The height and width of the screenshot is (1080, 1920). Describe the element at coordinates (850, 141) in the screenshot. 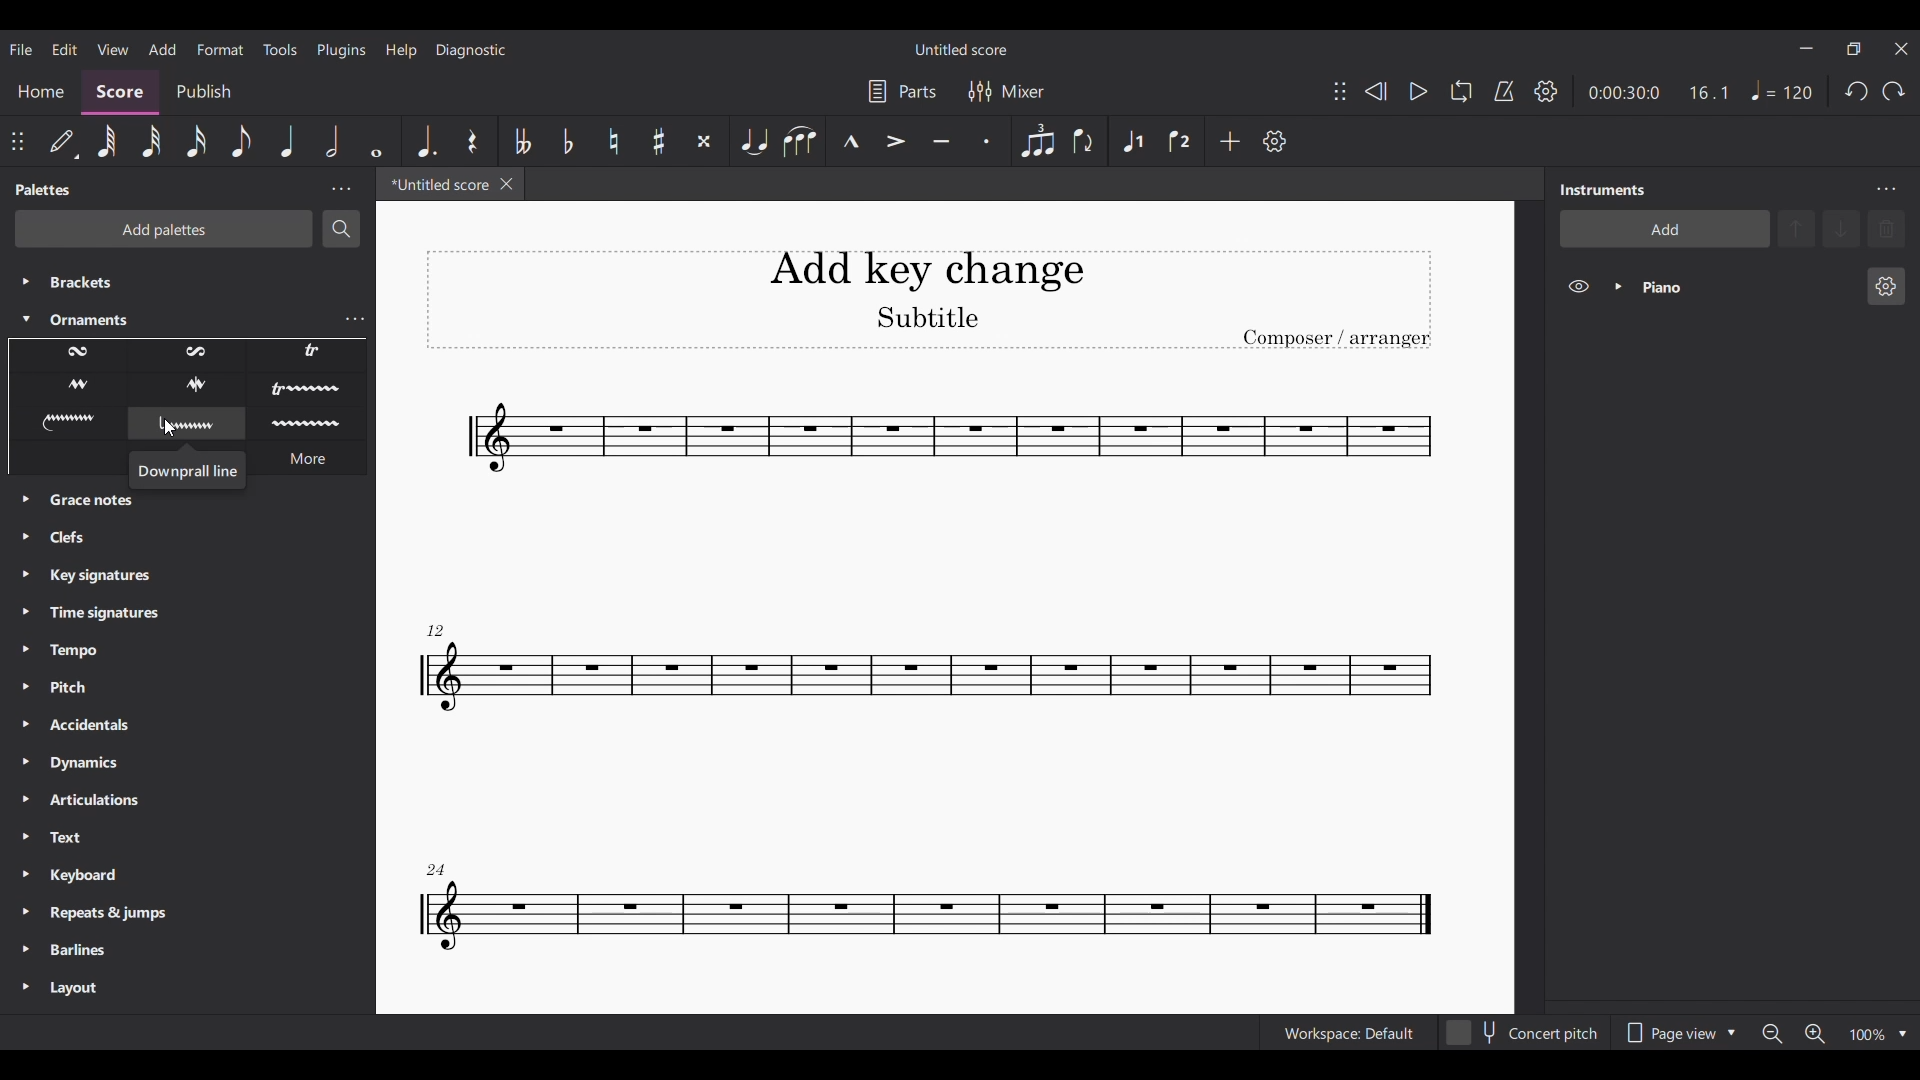

I see `Marcato` at that location.